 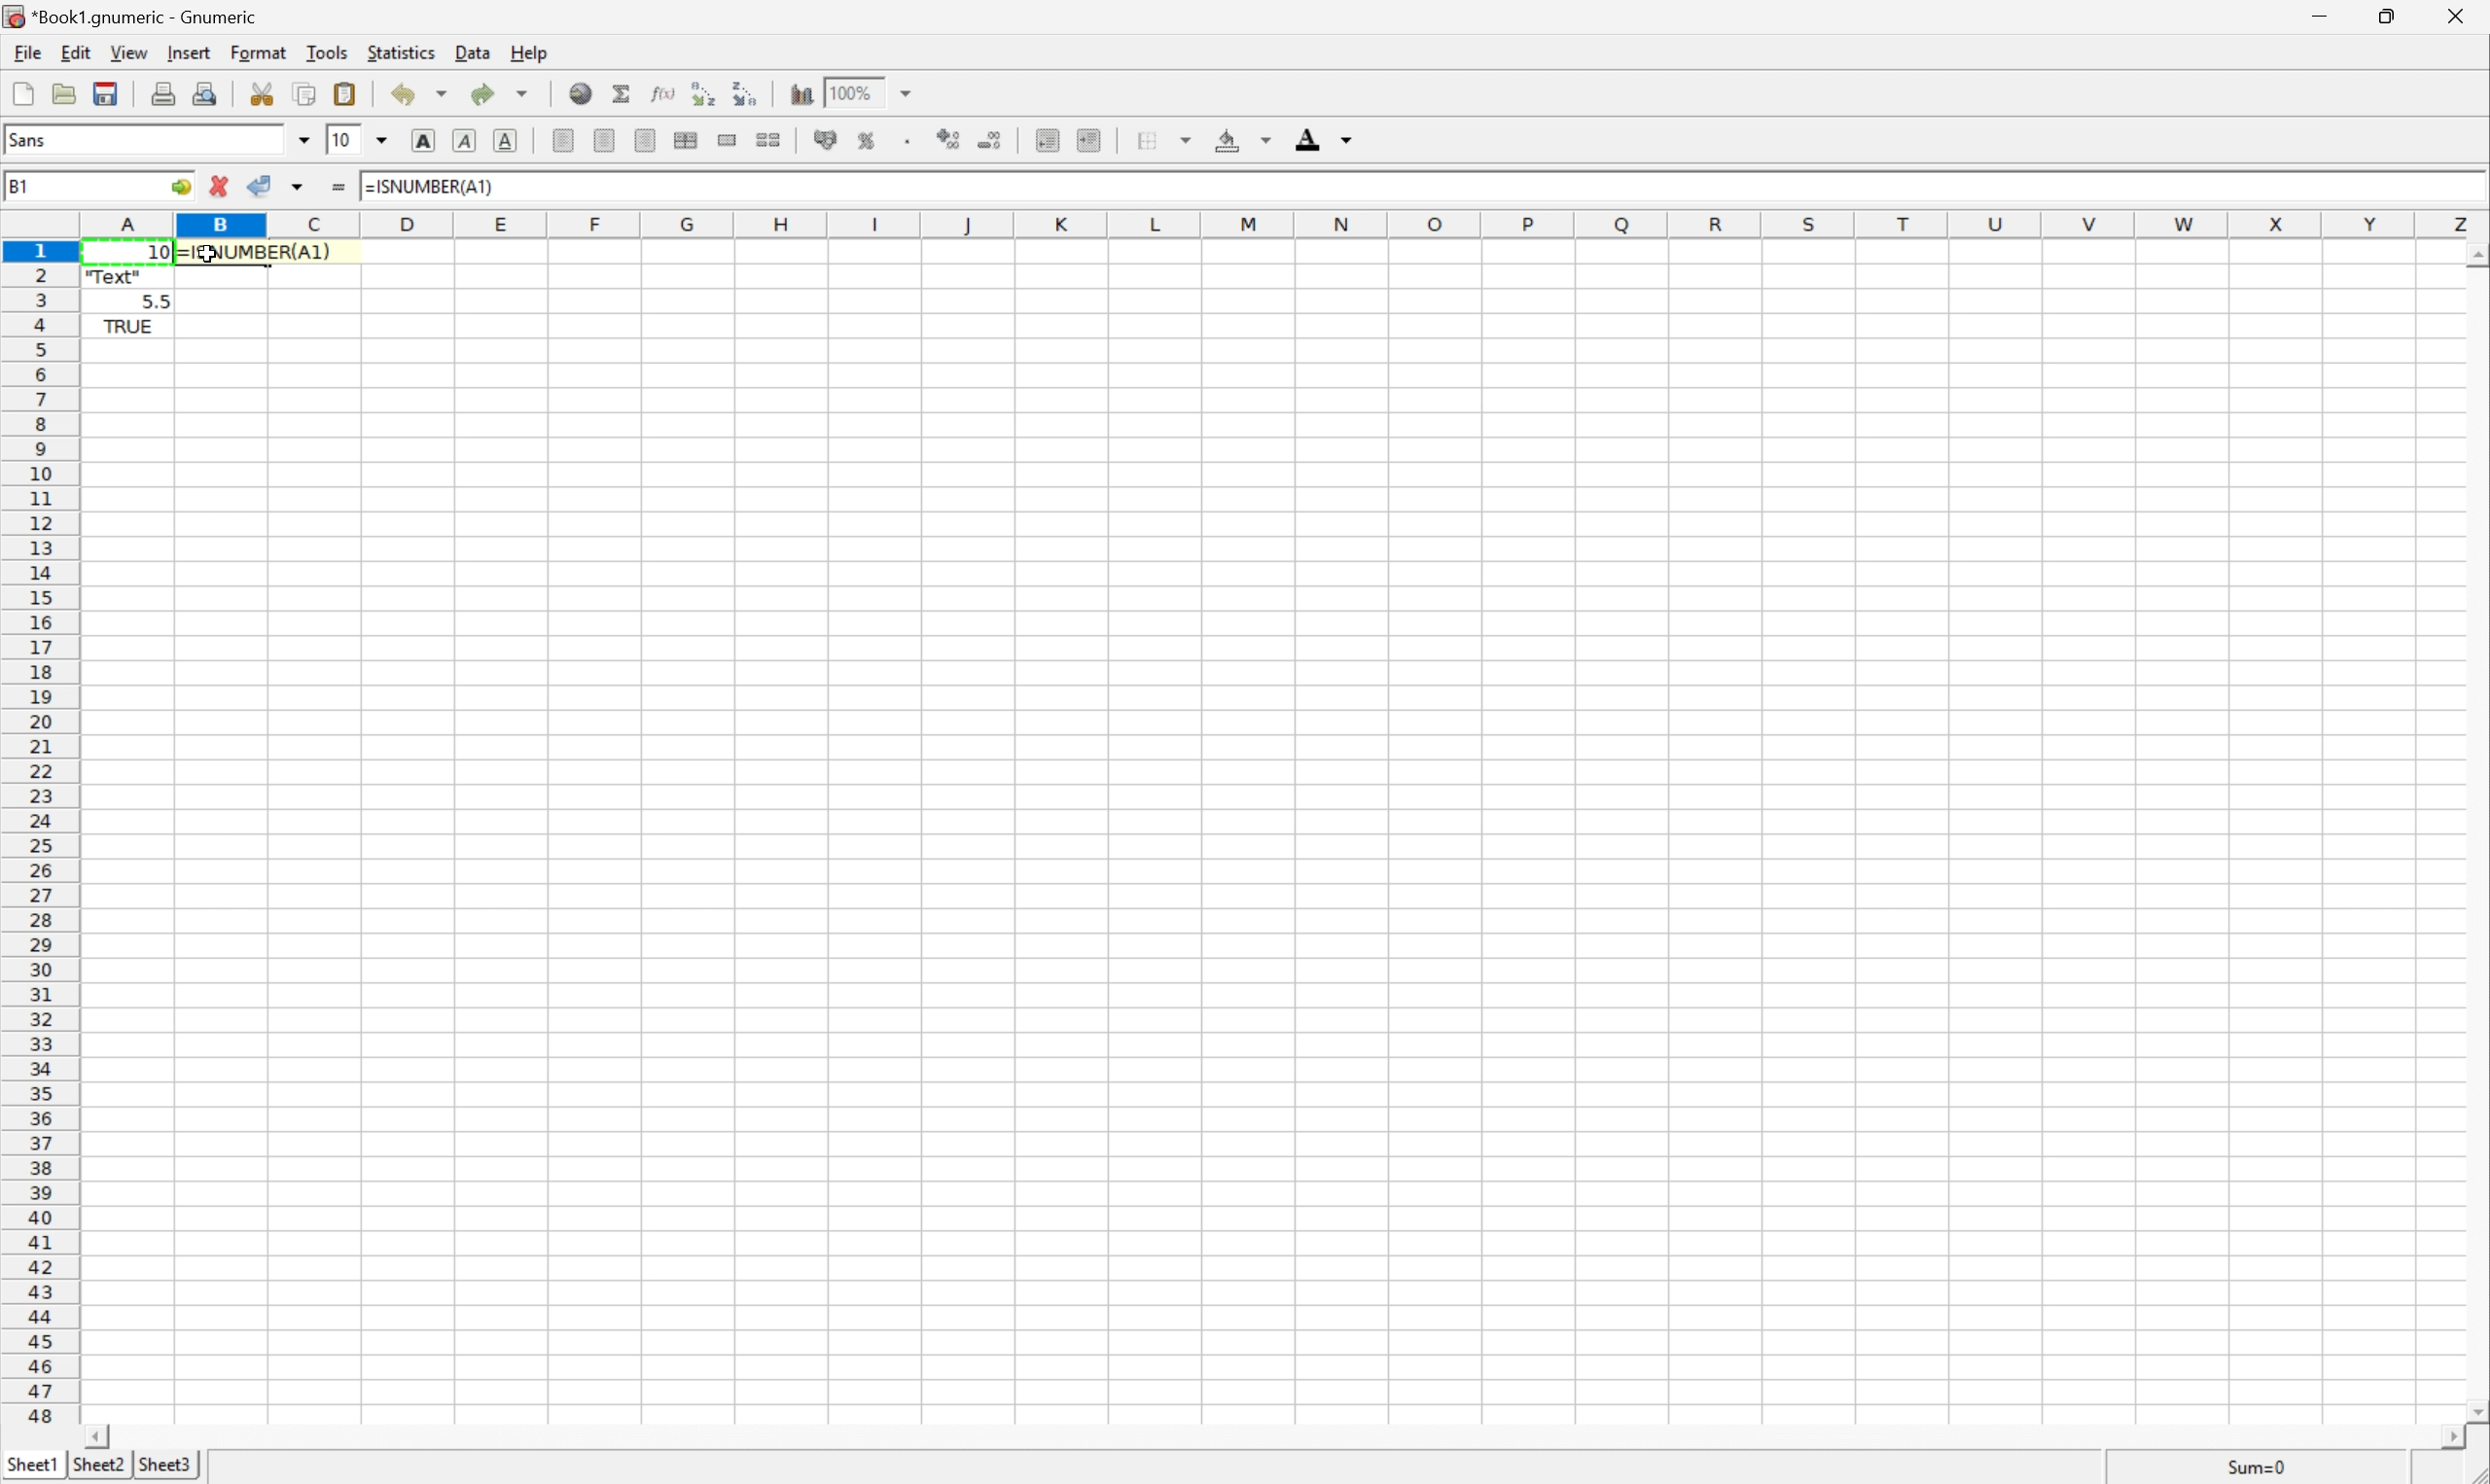 What do you see at coordinates (95, 1436) in the screenshot?
I see `Scroll Left` at bounding box center [95, 1436].